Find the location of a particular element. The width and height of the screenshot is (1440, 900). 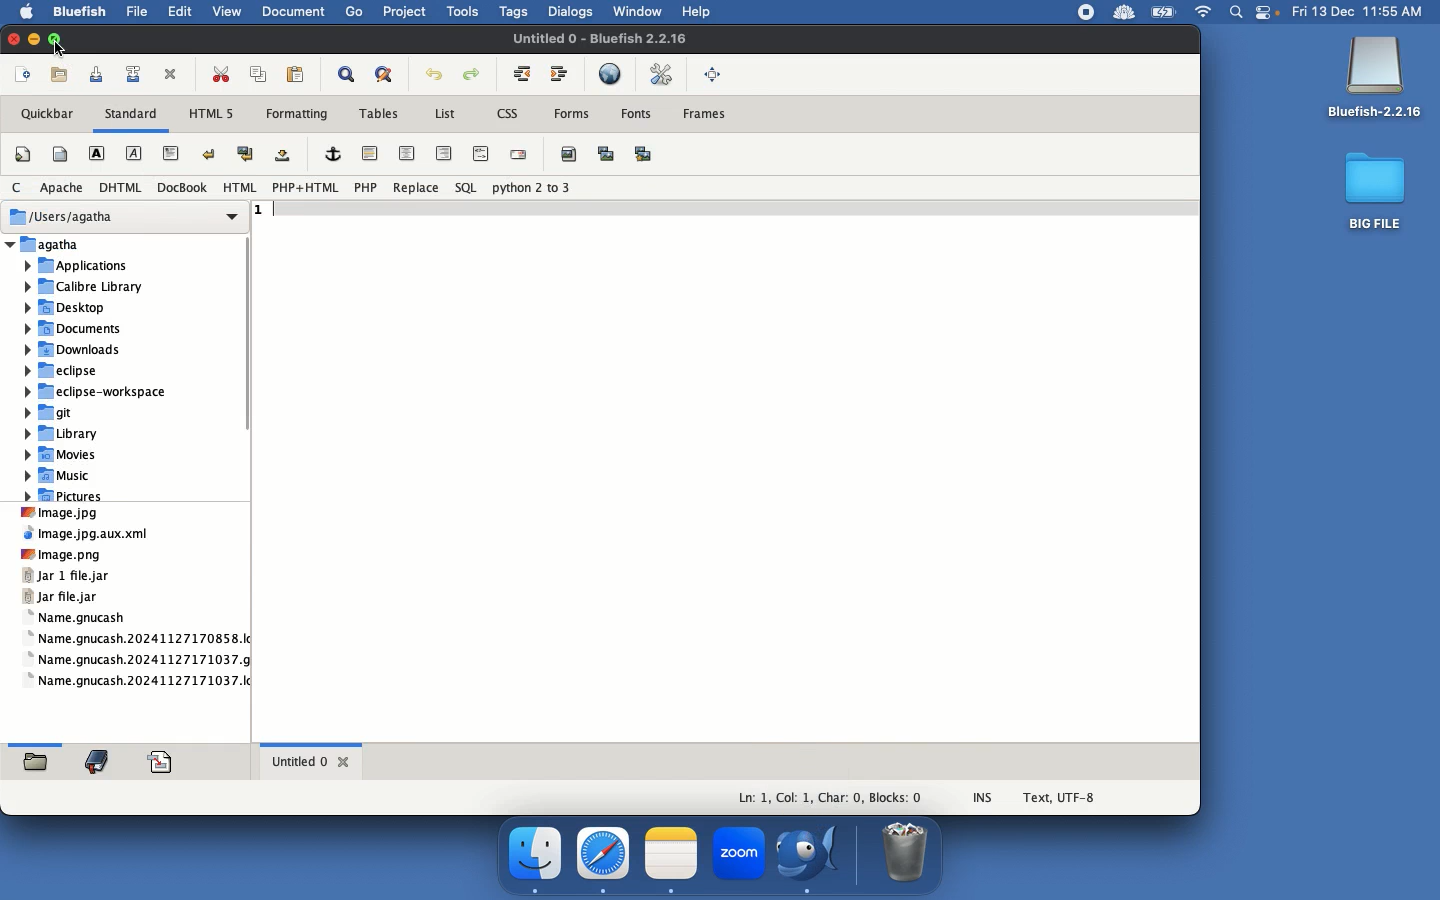

Multi thumbnail is located at coordinates (643, 154).